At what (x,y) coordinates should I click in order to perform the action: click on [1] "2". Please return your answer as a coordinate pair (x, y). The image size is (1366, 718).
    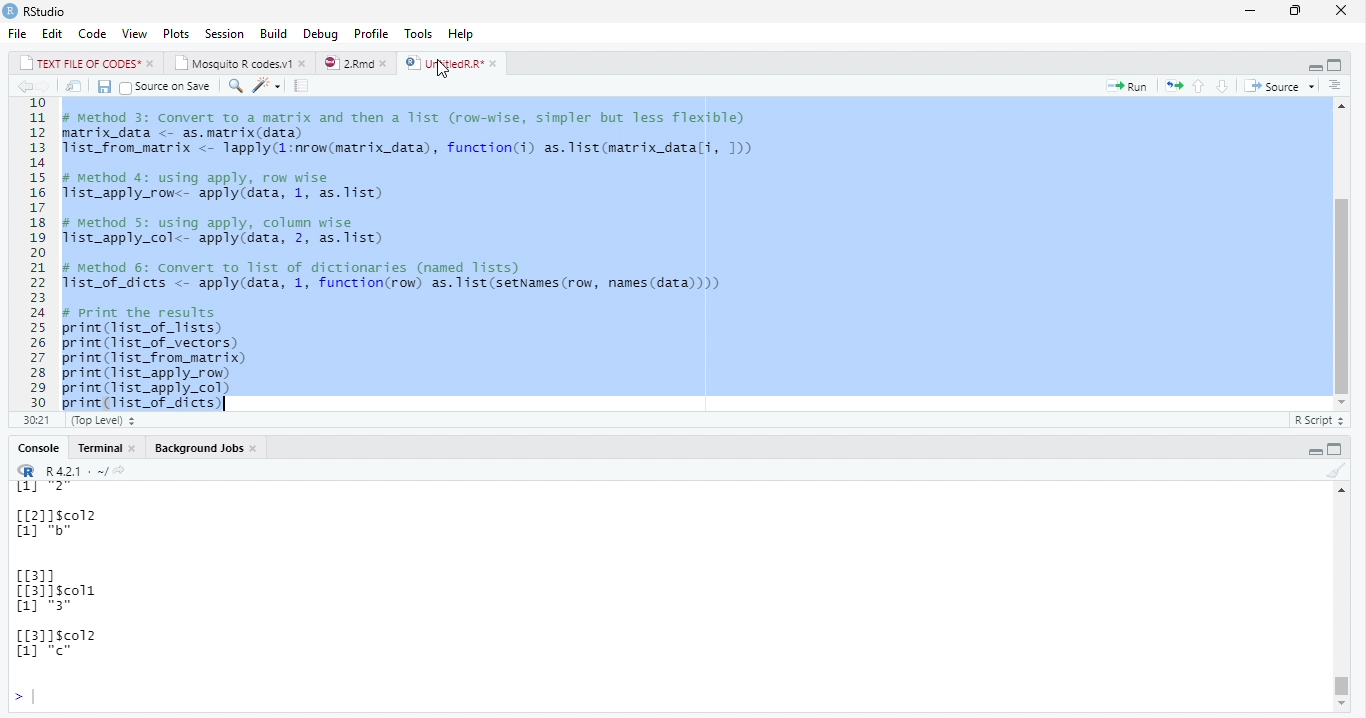
    Looking at the image, I should click on (45, 487).